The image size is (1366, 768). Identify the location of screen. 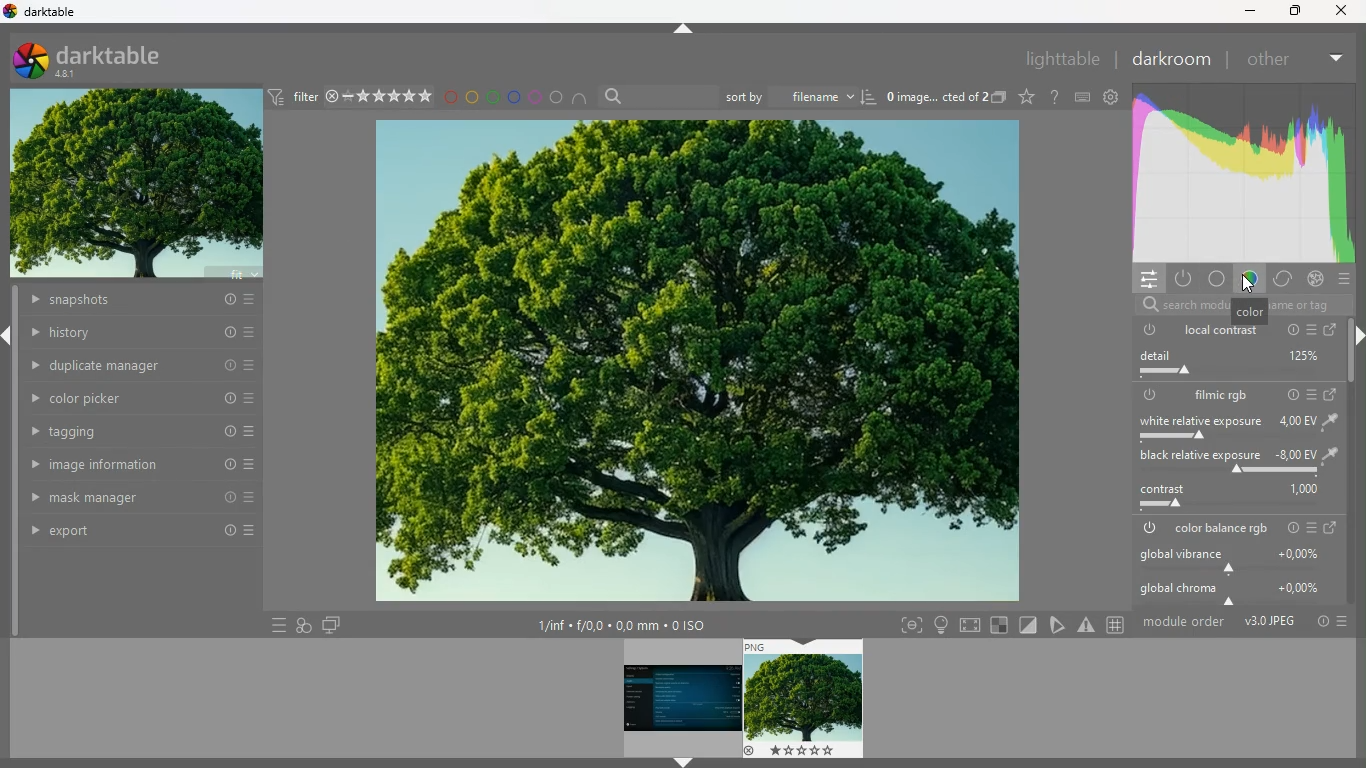
(972, 624).